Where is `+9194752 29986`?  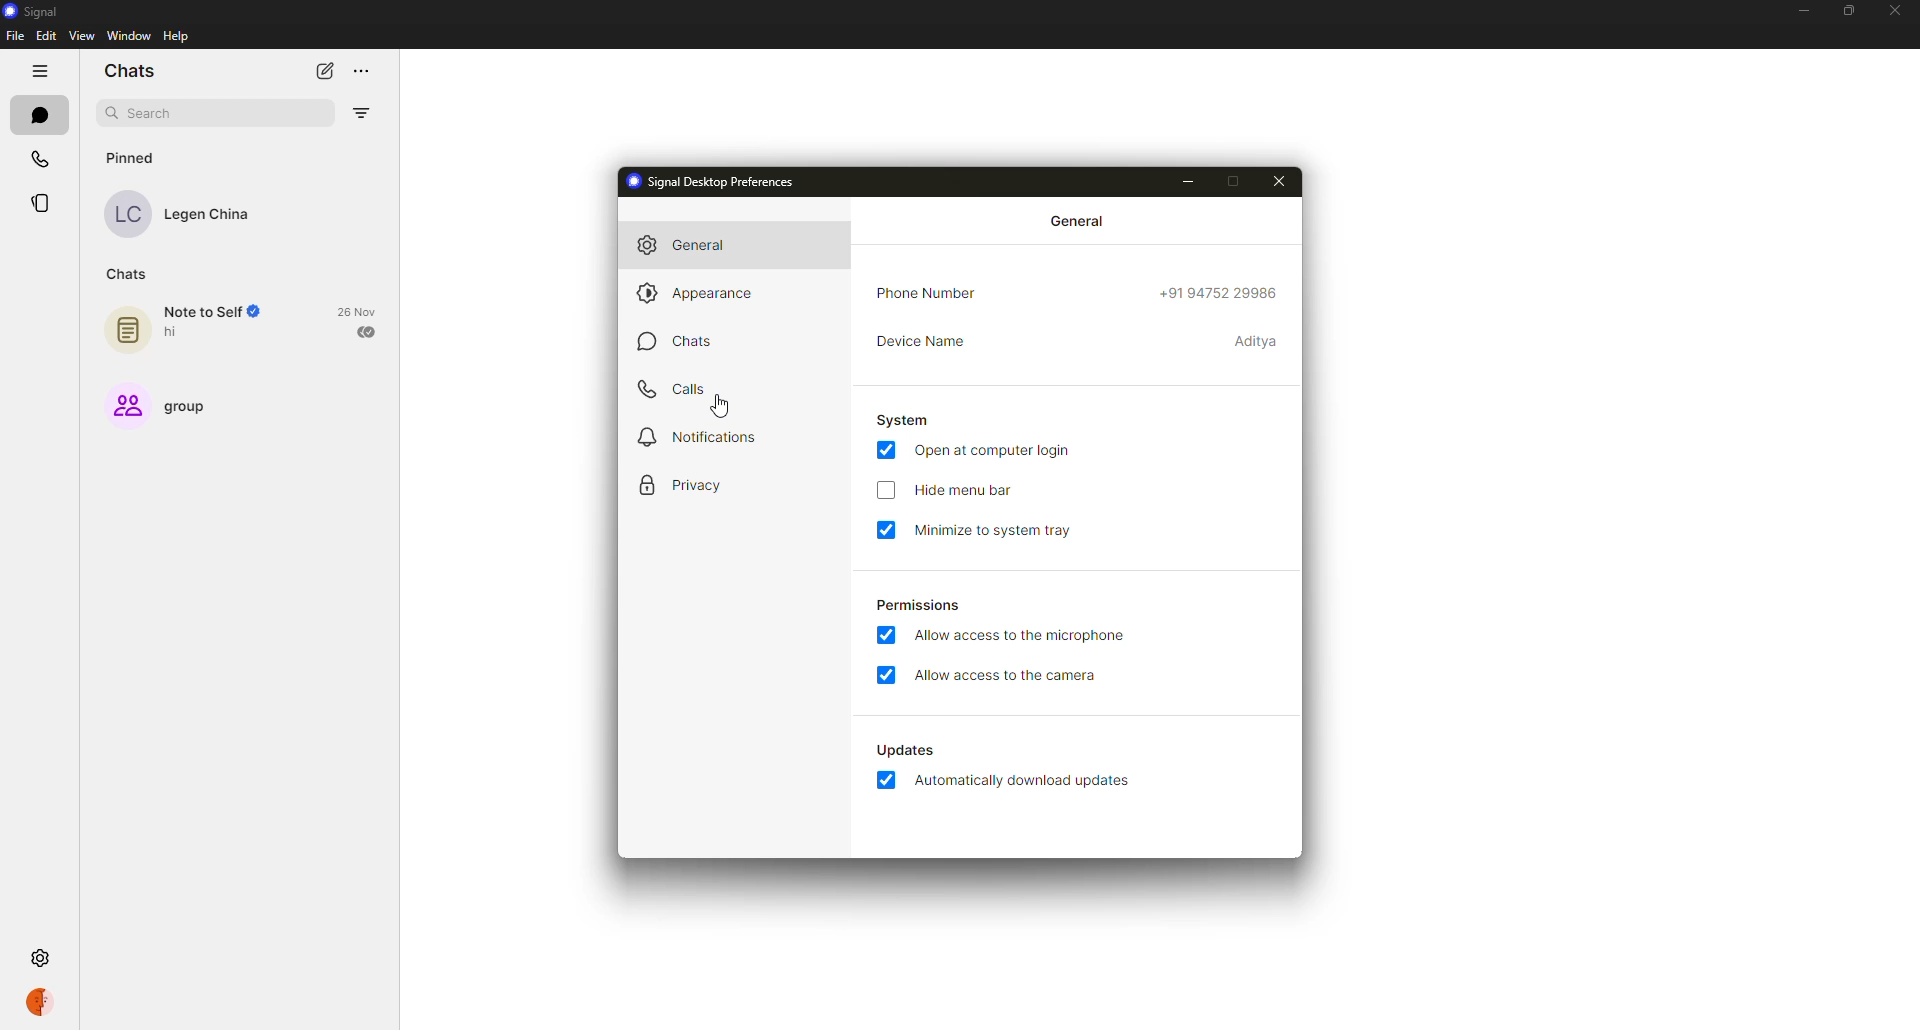
+9194752 29986 is located at coordinates (1217, 293).